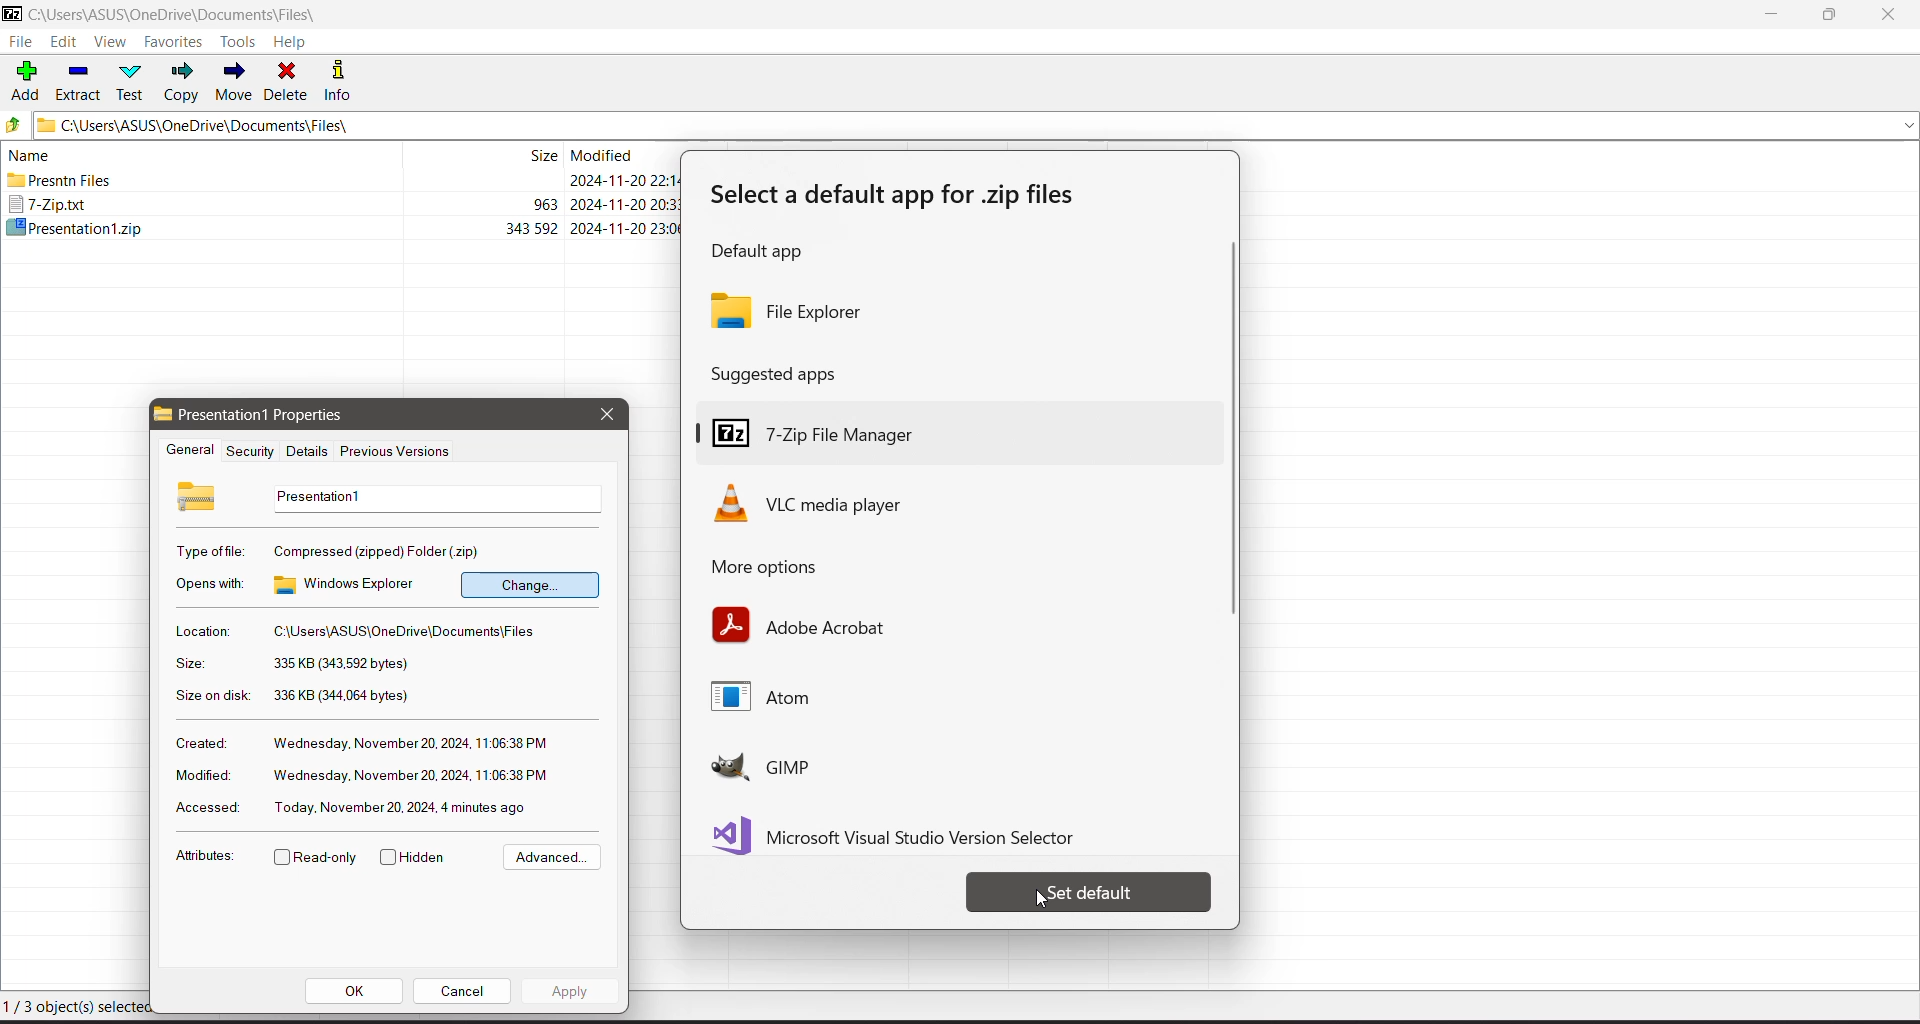  I want to click on Hidden- click to enable/disable, so click(417, 858).